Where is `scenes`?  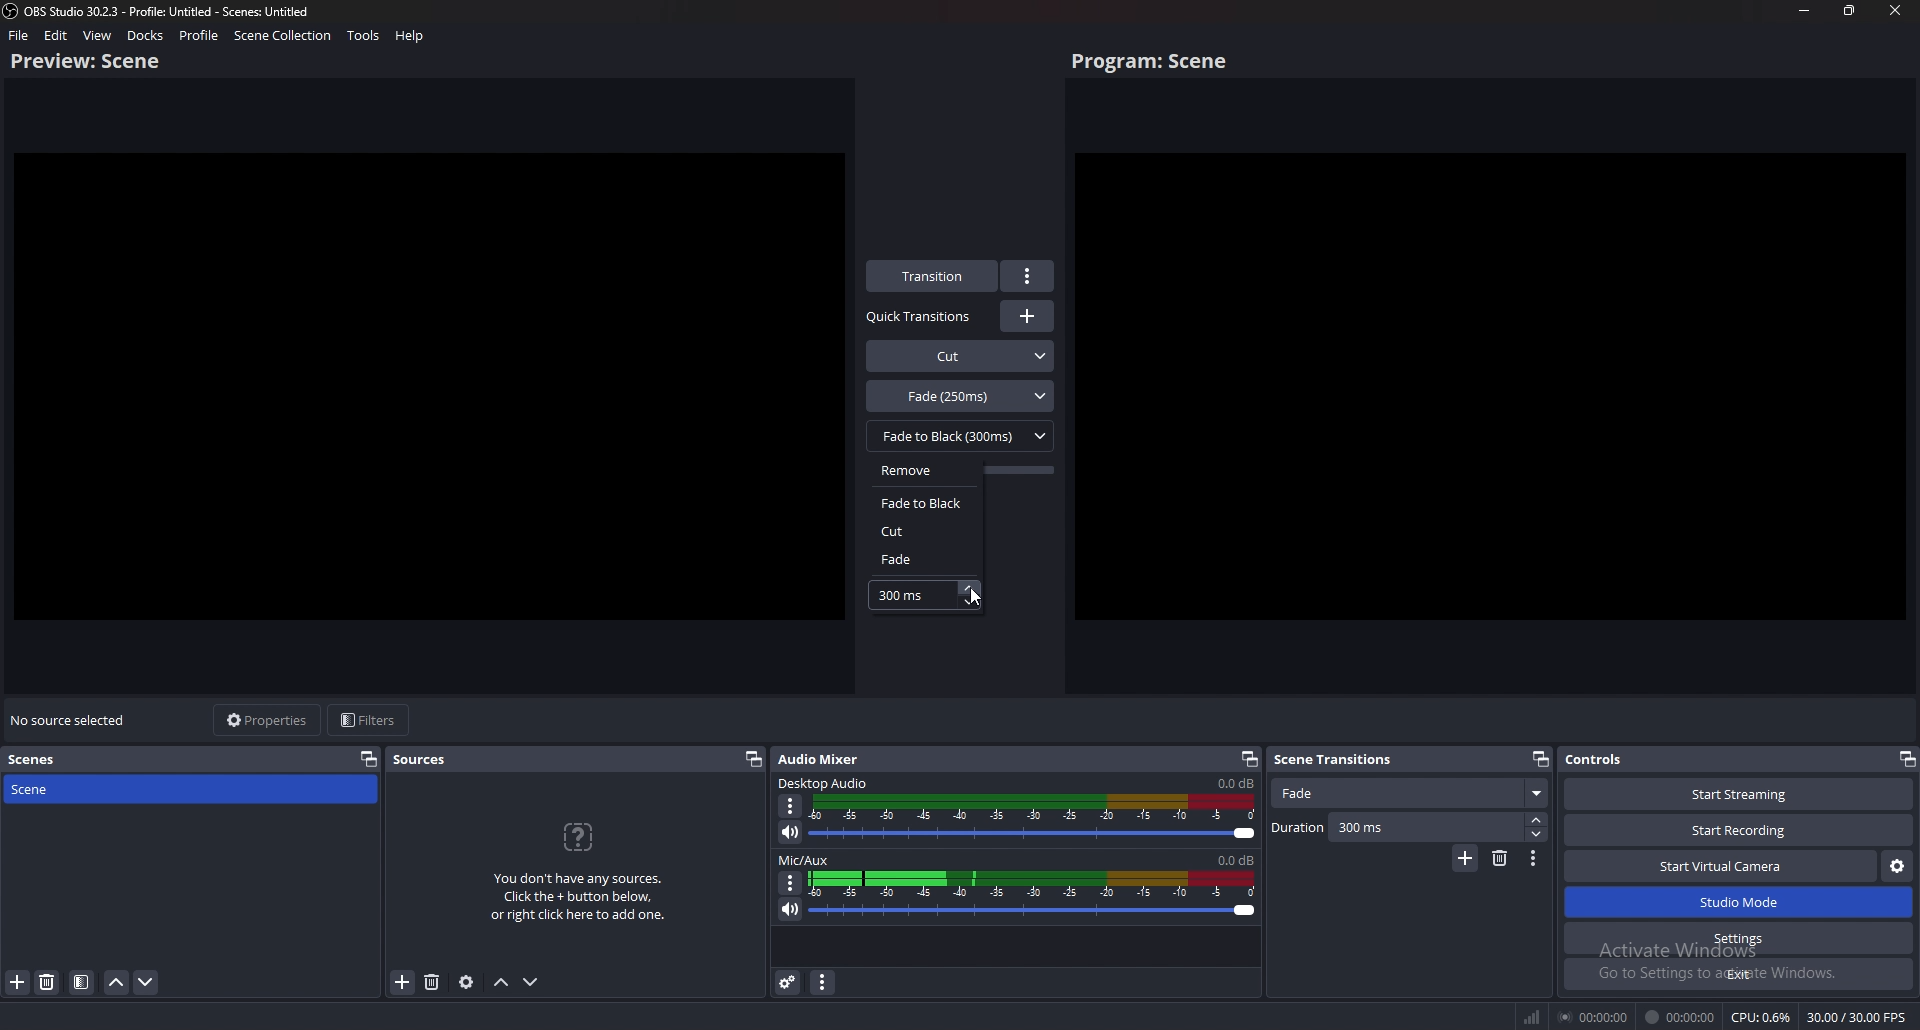 scenes is located at coordinates (37, 760).